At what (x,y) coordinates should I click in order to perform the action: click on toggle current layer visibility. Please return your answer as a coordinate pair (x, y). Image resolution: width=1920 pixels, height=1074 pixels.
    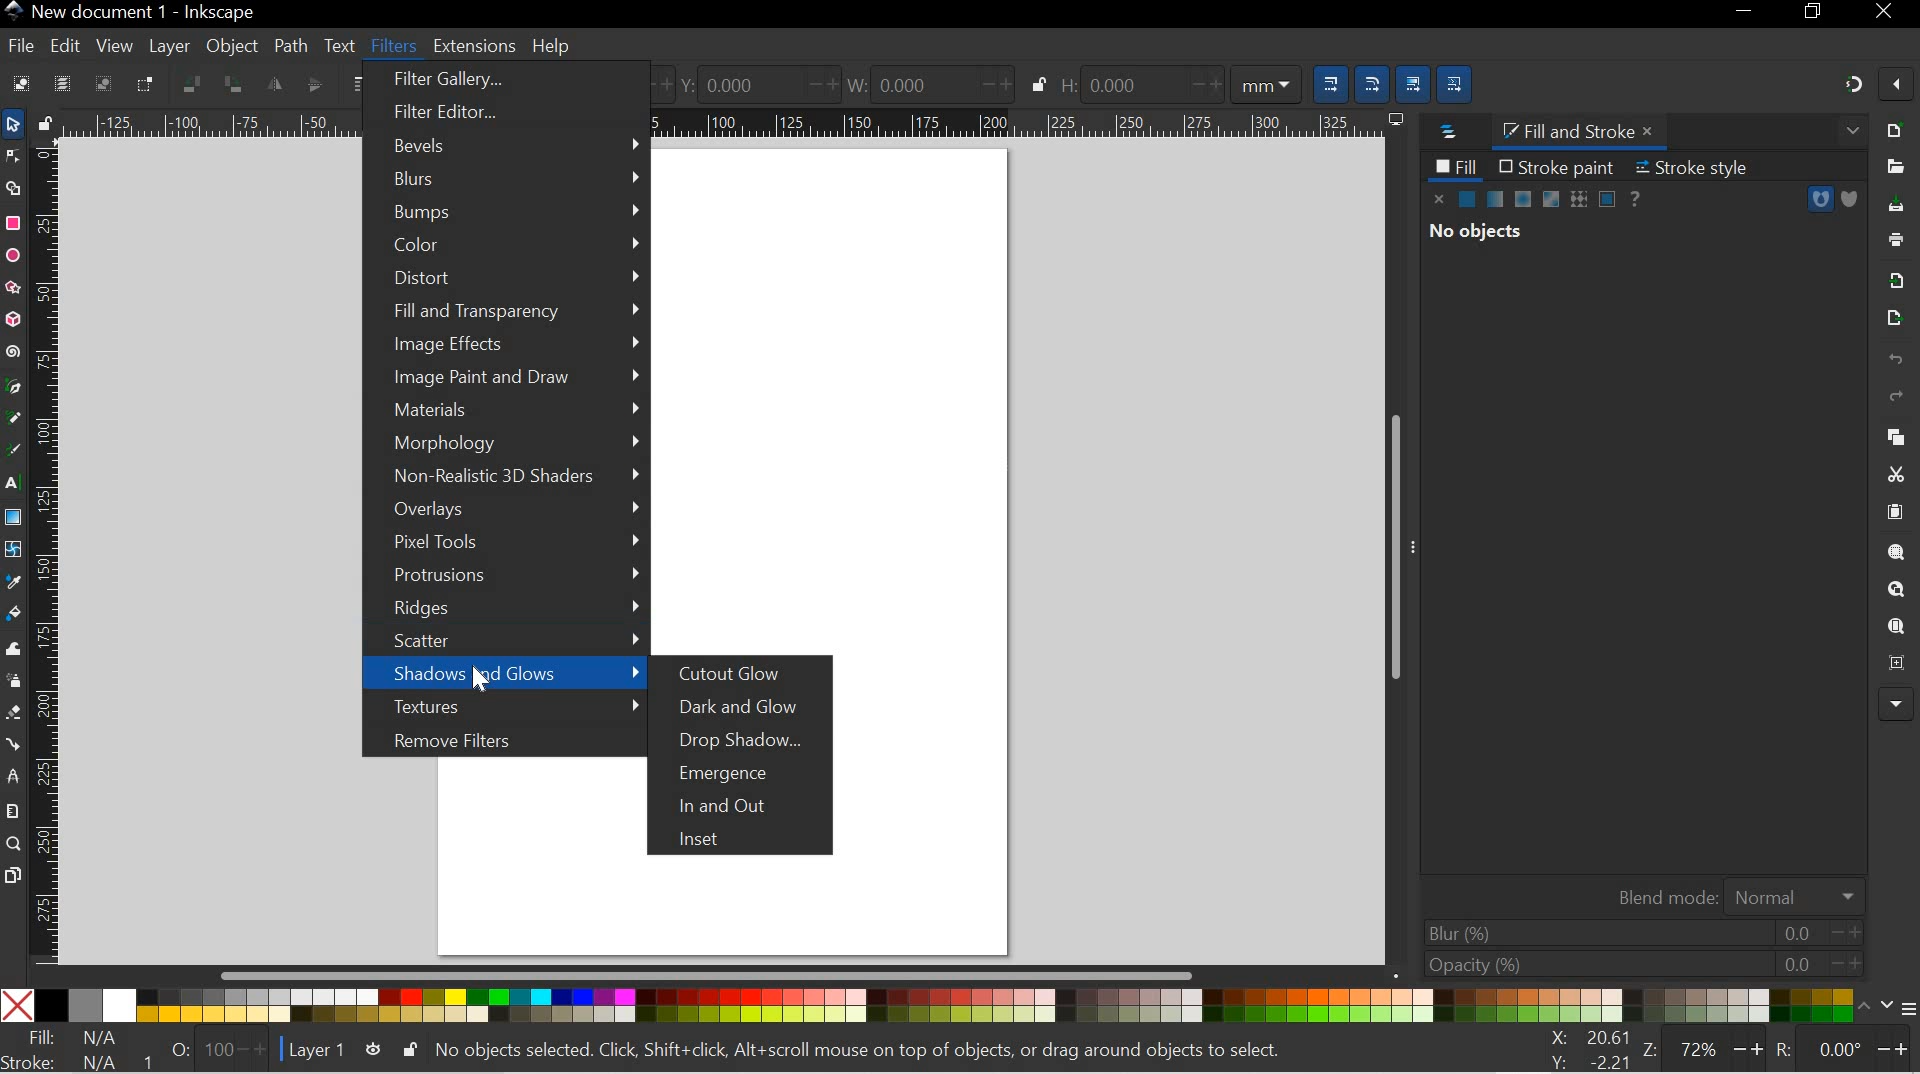
    Looking at the image, I should click on (373, 1049).